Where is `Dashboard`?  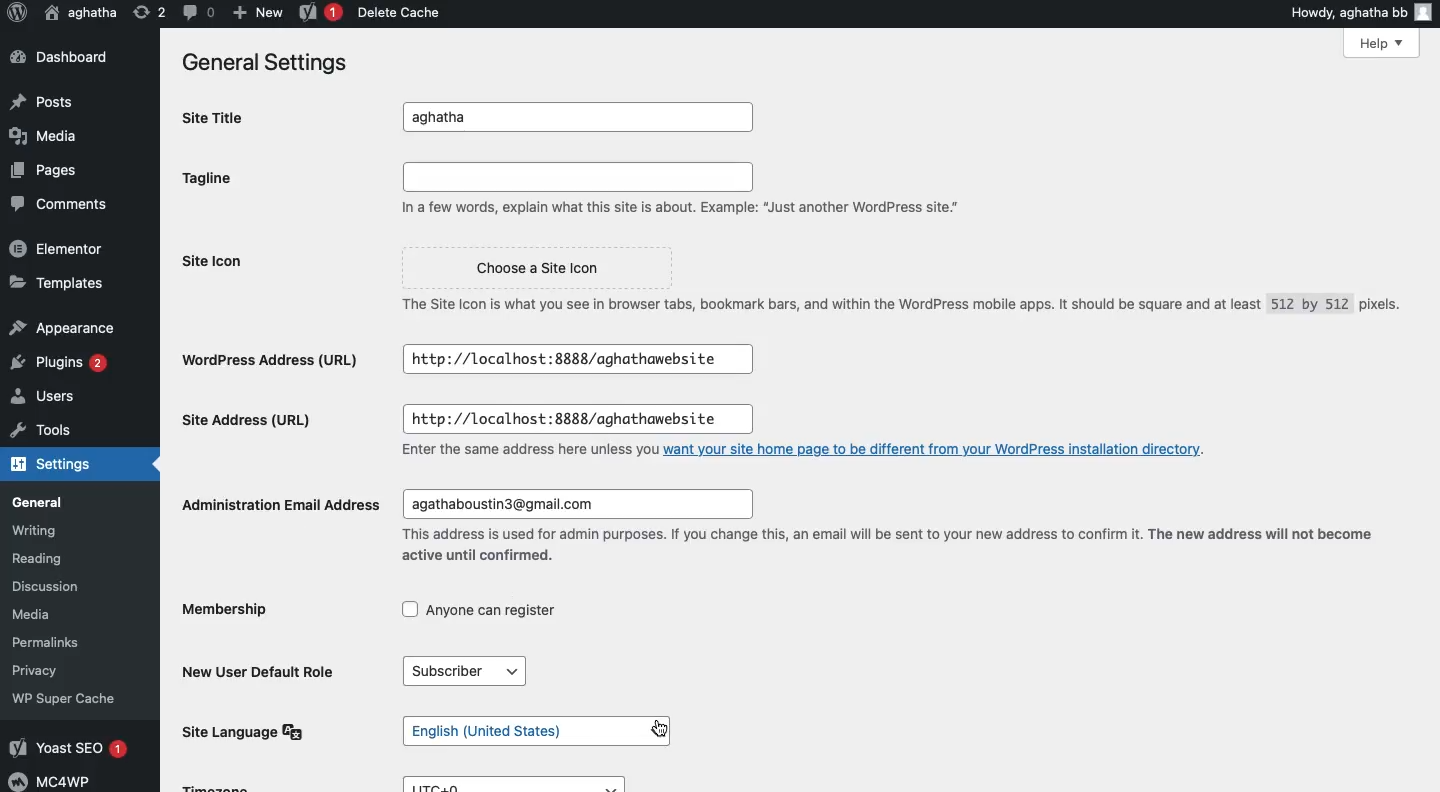 Dashboard is located at coordinates (57, 56).